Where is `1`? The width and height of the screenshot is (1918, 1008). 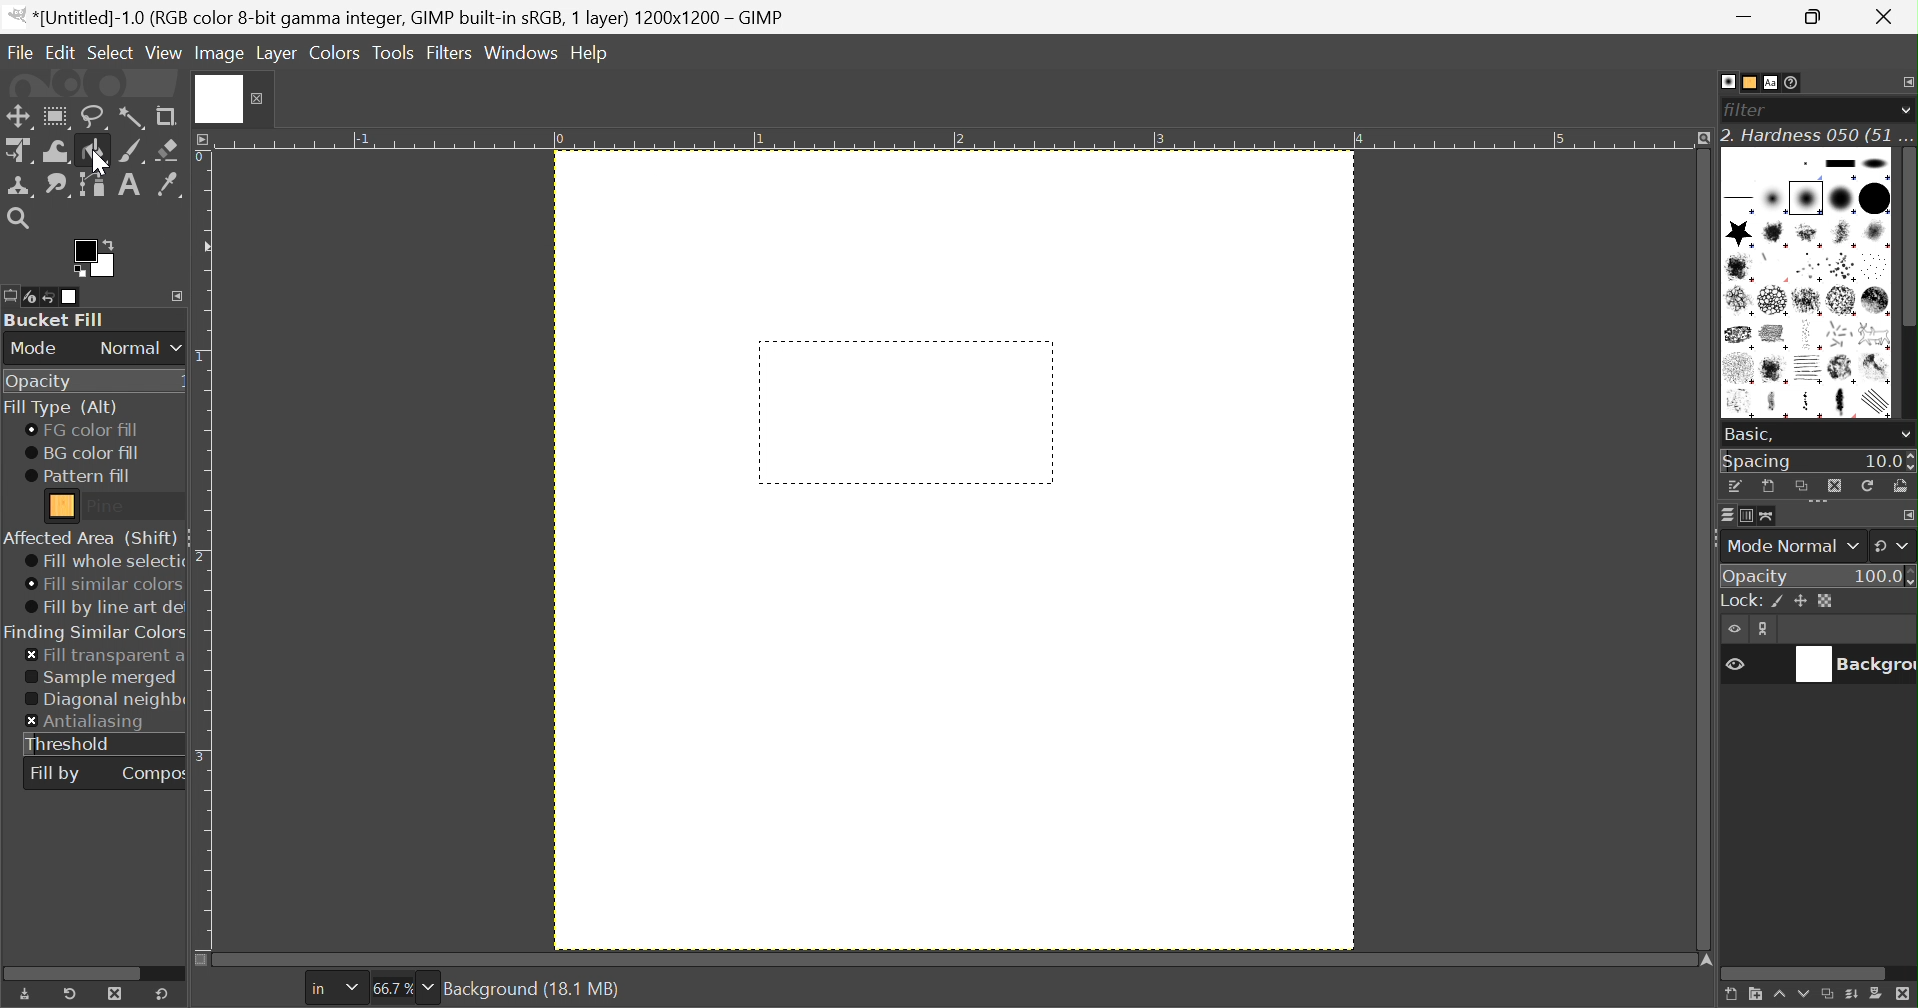
1 is located at coordinates (202, 359).